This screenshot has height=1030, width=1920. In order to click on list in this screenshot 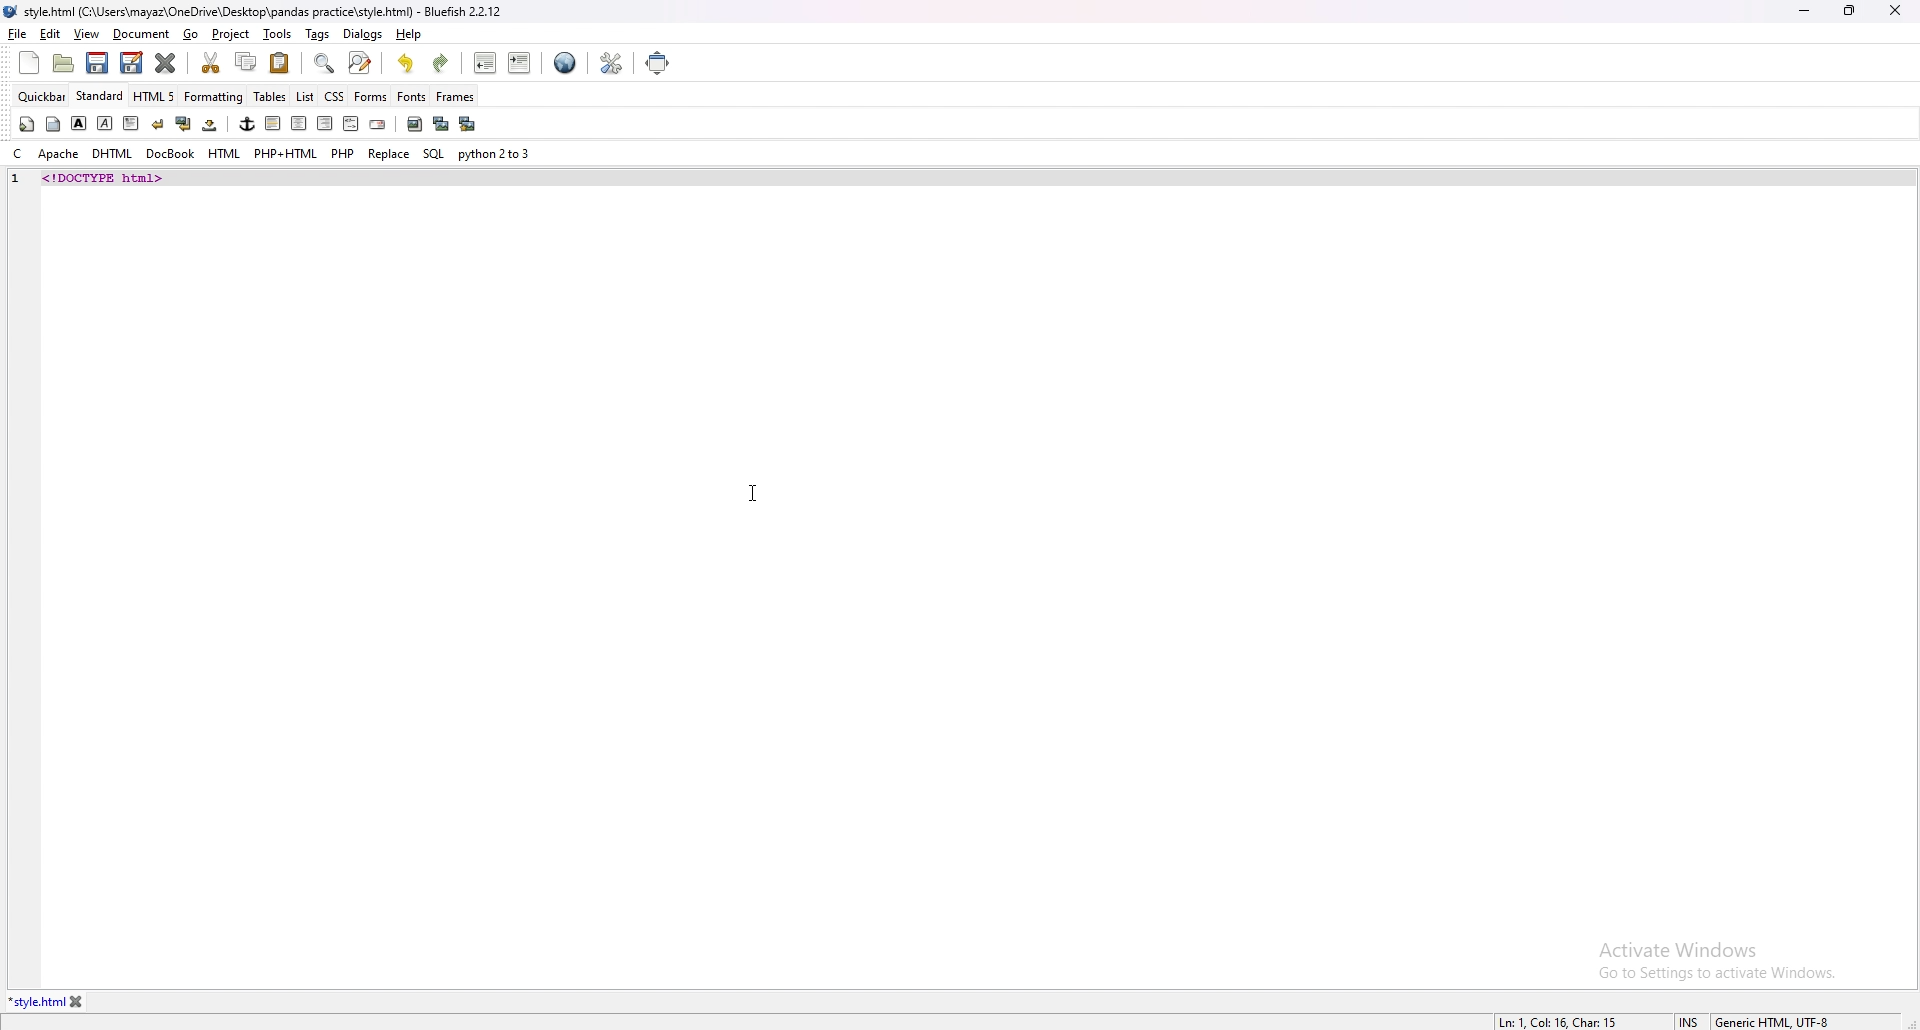, I will do `click(305, 95)`.